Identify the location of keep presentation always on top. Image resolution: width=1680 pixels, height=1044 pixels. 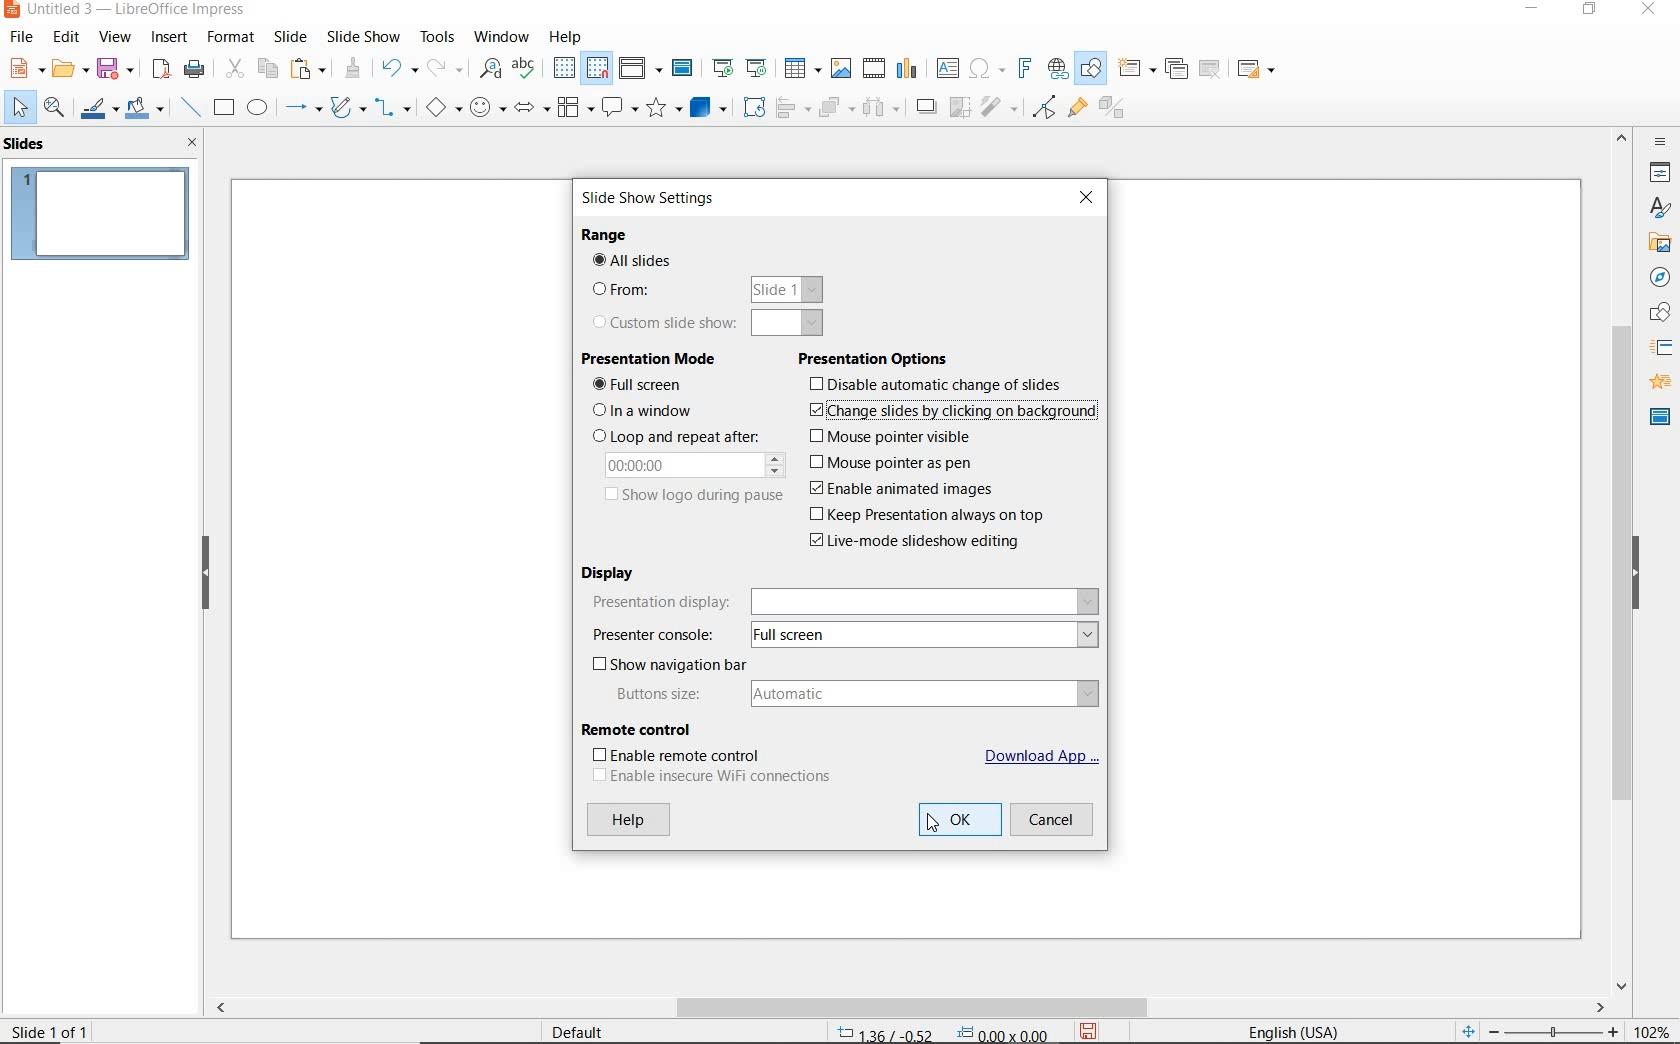
(928, 517).